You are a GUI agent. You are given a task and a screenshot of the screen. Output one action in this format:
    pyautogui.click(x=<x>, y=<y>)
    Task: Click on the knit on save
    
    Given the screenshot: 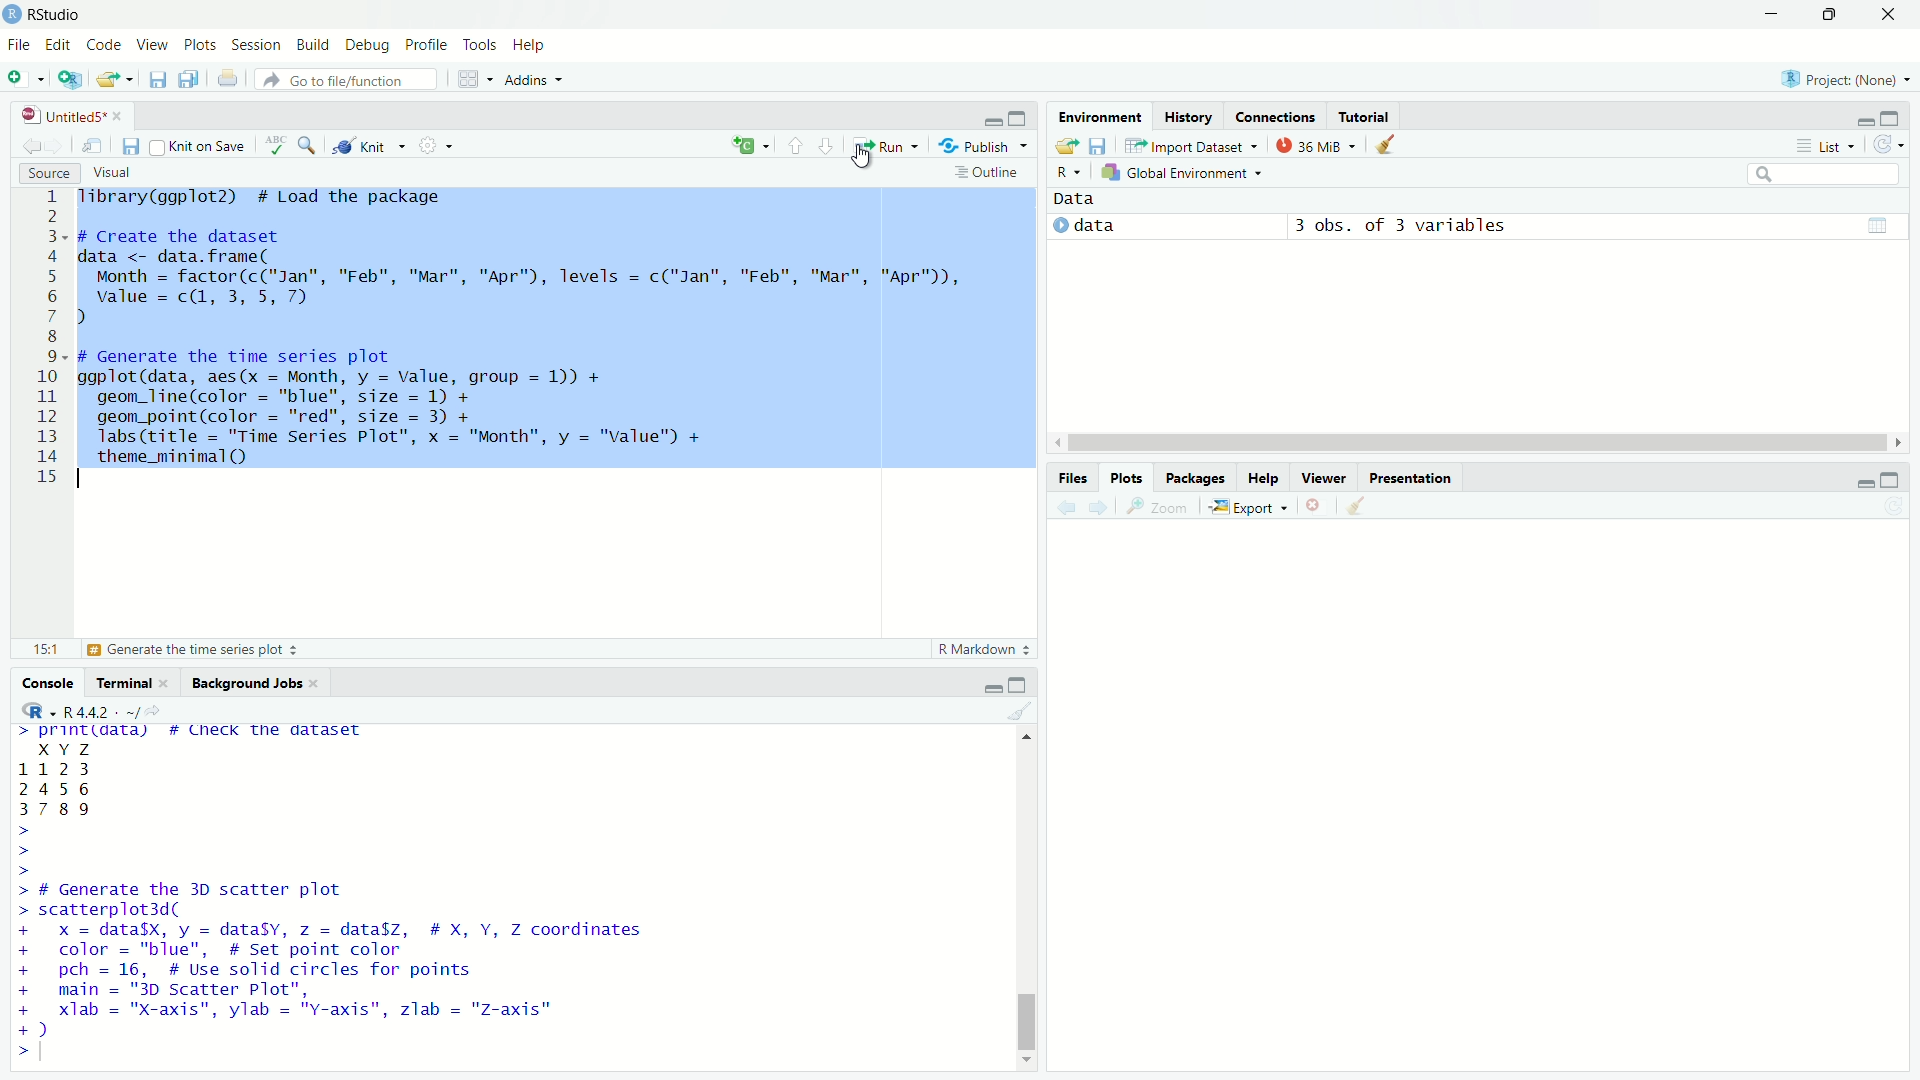 What is the action you would take?
    pyautogui.click(x=198, y=146)
    